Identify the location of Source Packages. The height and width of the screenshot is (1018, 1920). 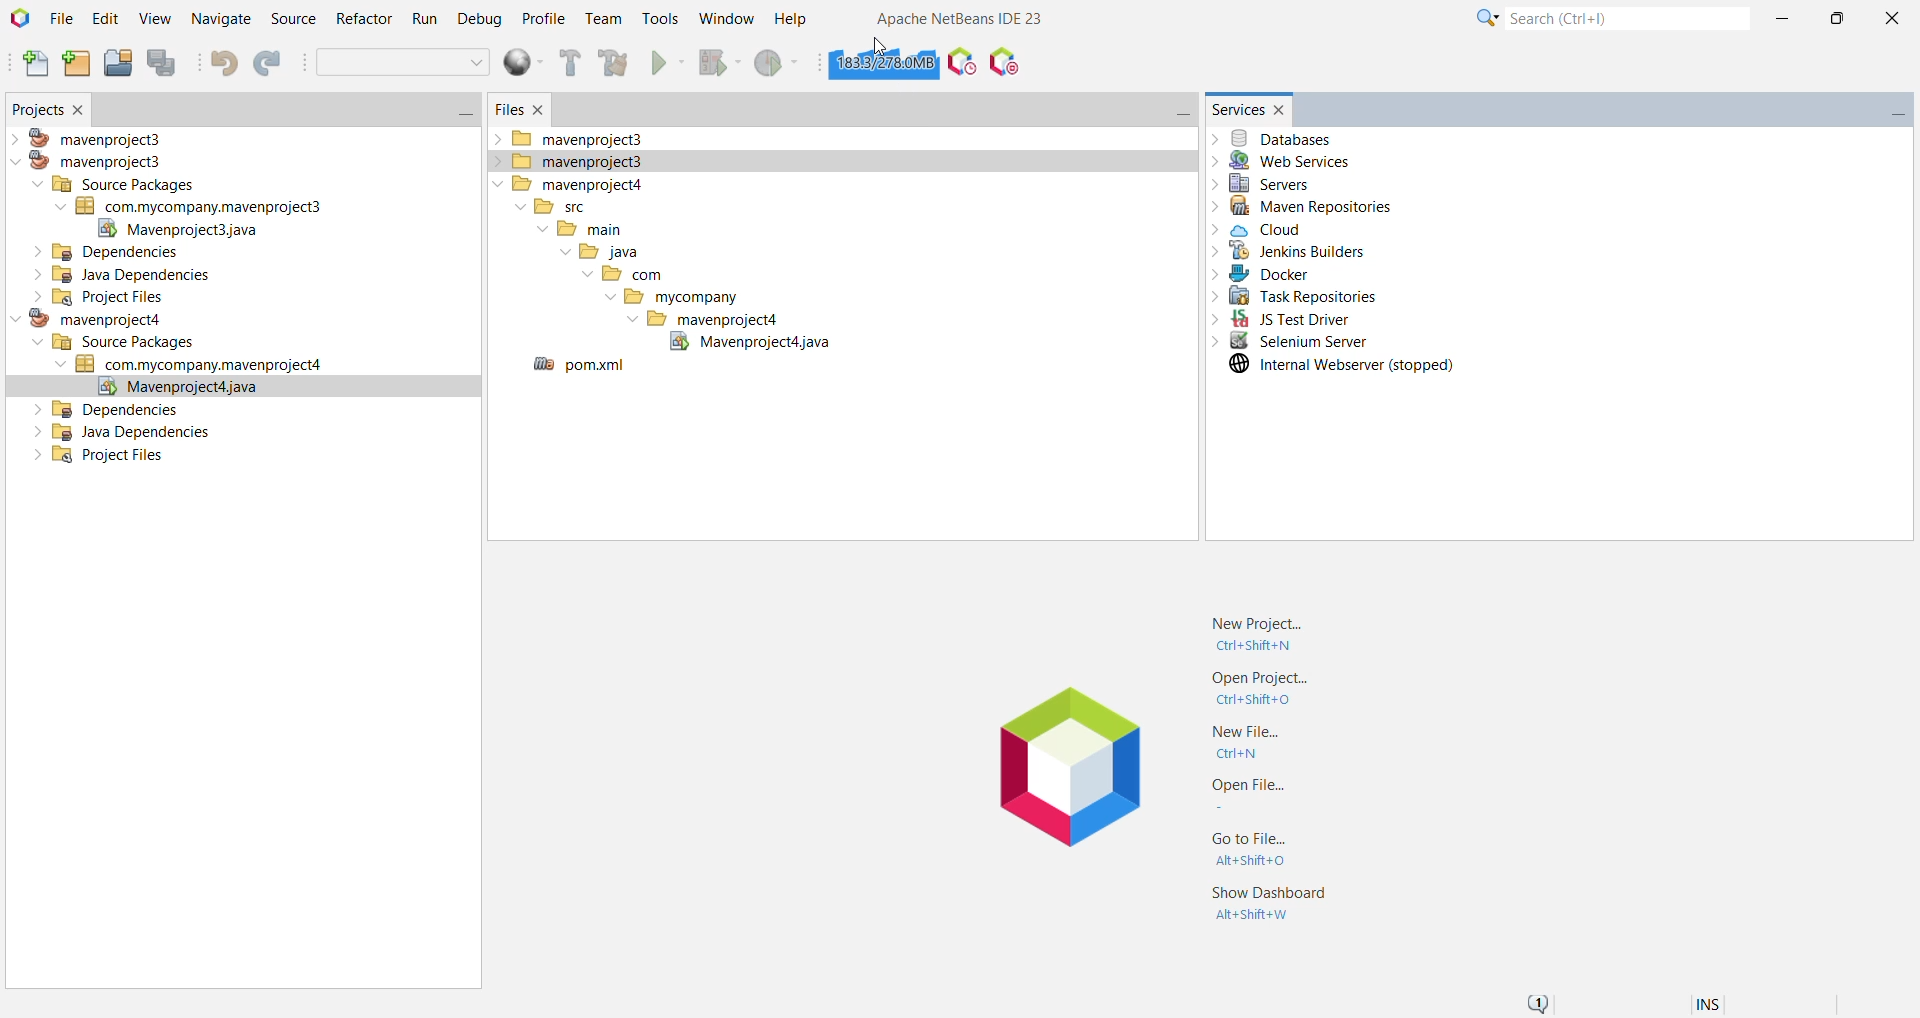
(114, 184).